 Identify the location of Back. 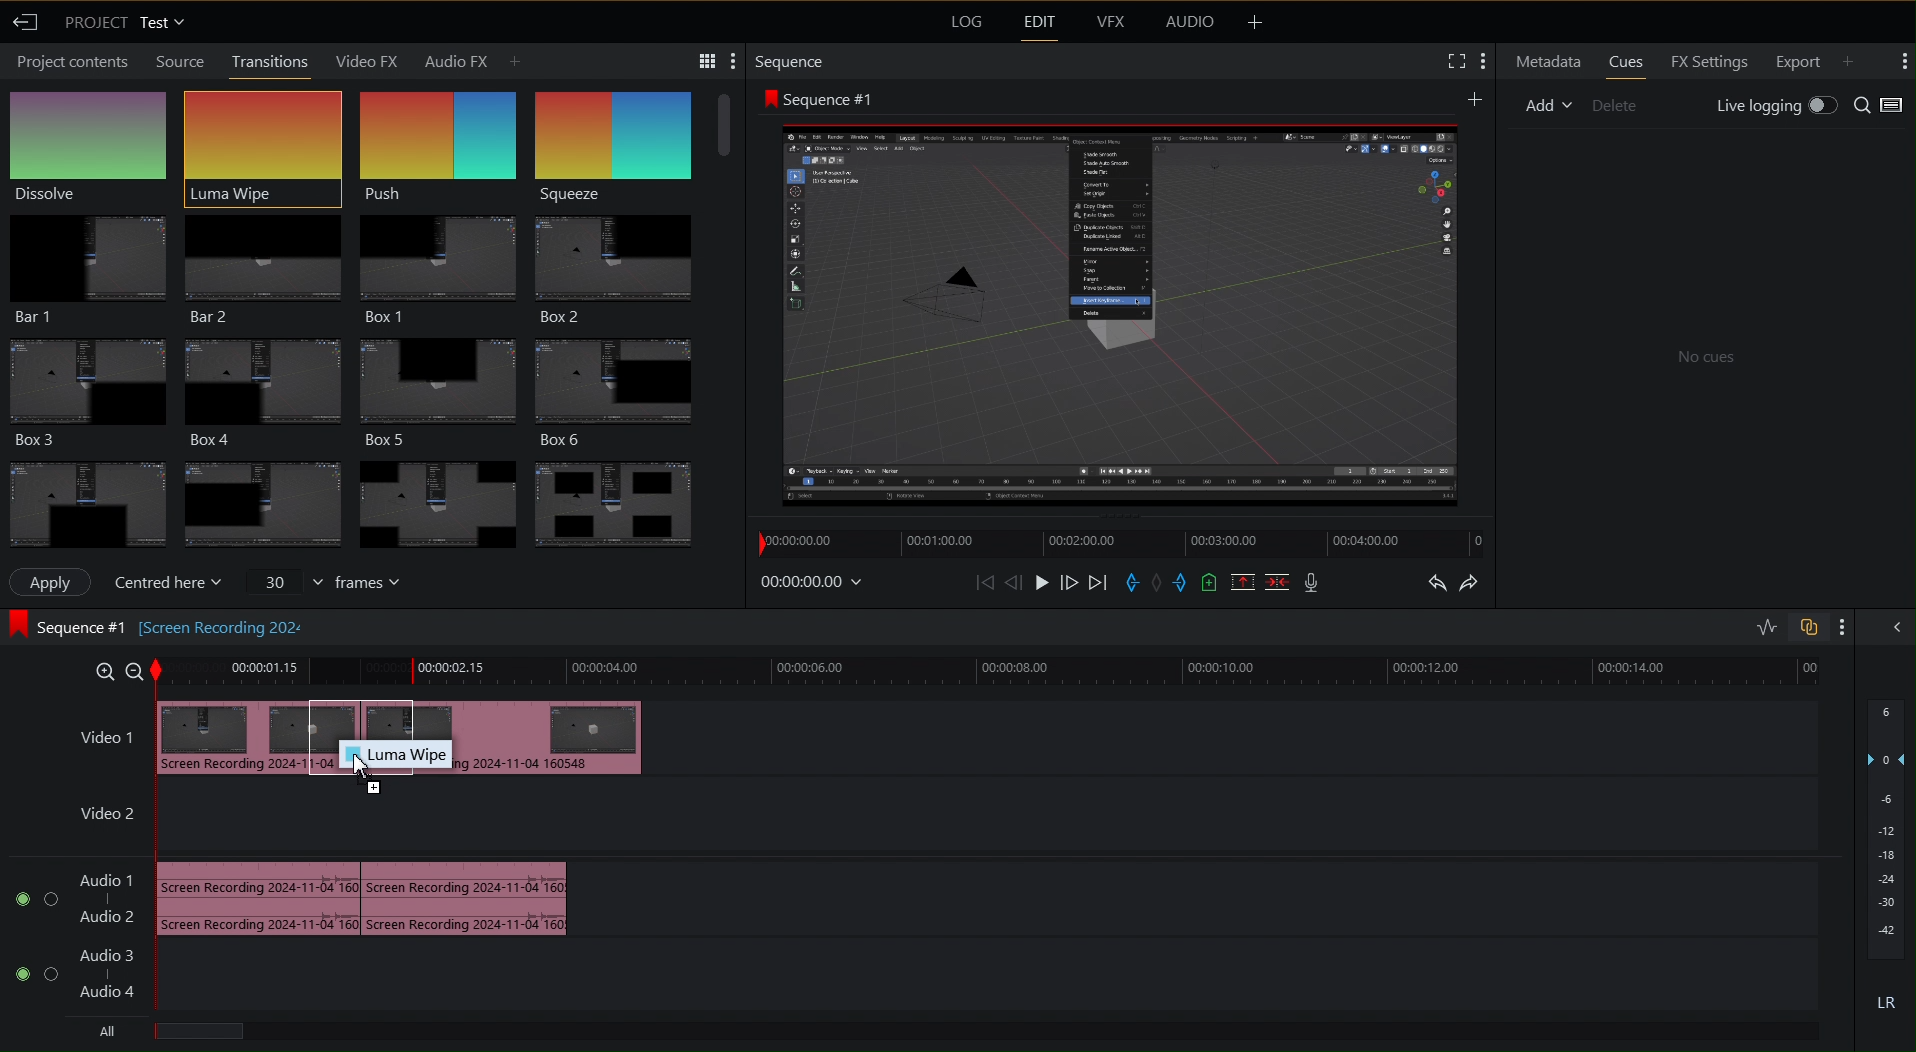
(28, 23).